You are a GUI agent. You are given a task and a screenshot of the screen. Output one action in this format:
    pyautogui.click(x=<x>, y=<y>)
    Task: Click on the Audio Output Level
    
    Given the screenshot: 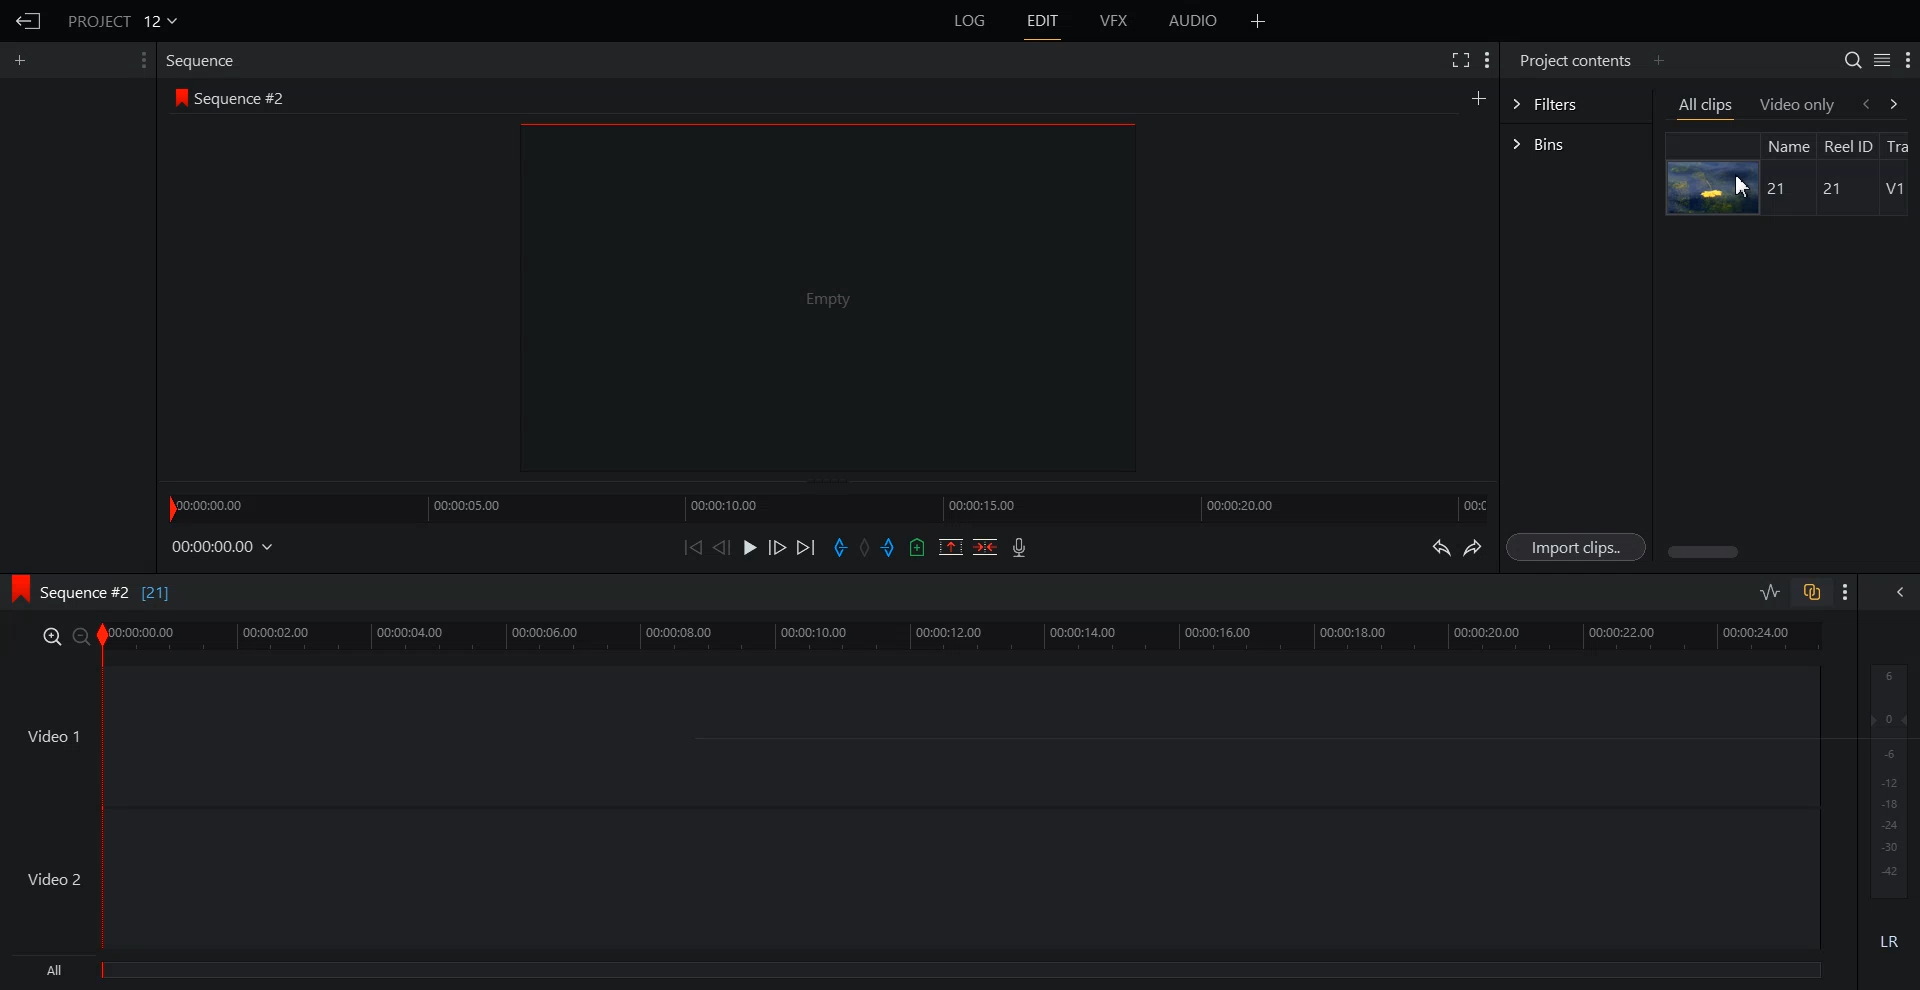 What is the action you would take?
    pyautogui.click(x=1885, y=777)
    